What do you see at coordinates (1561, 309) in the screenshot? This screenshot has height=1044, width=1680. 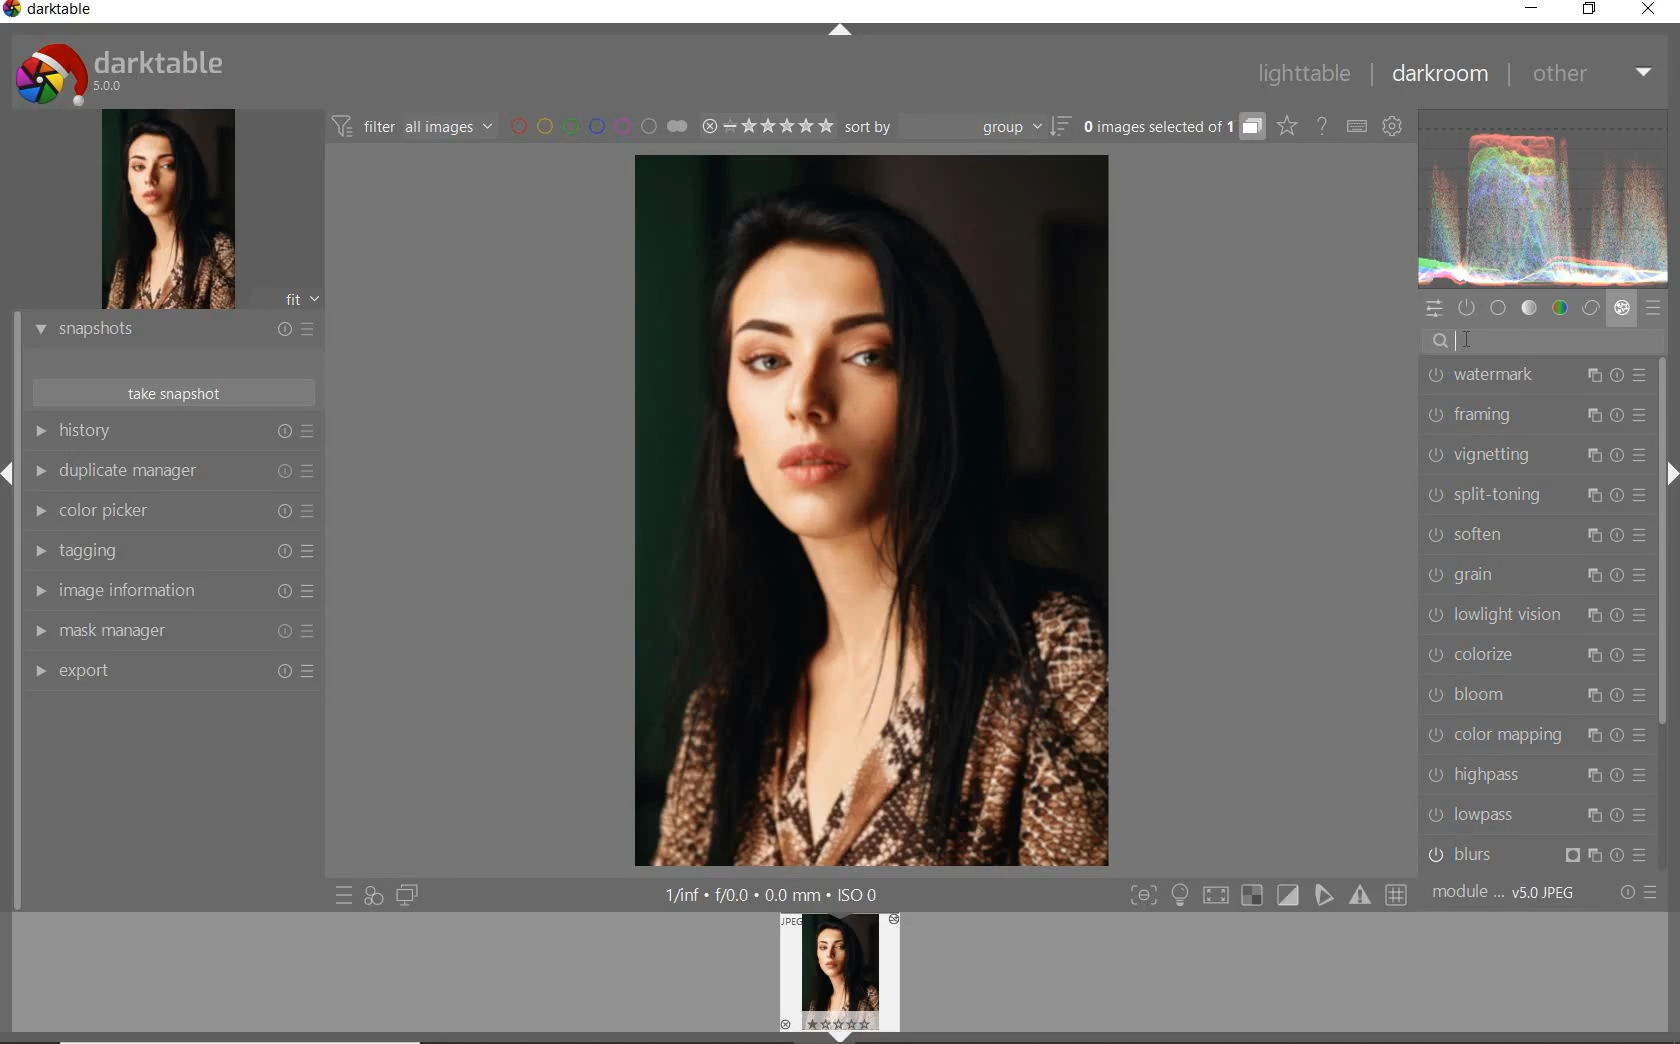 I see `color` at bounding box center [1561, 309].